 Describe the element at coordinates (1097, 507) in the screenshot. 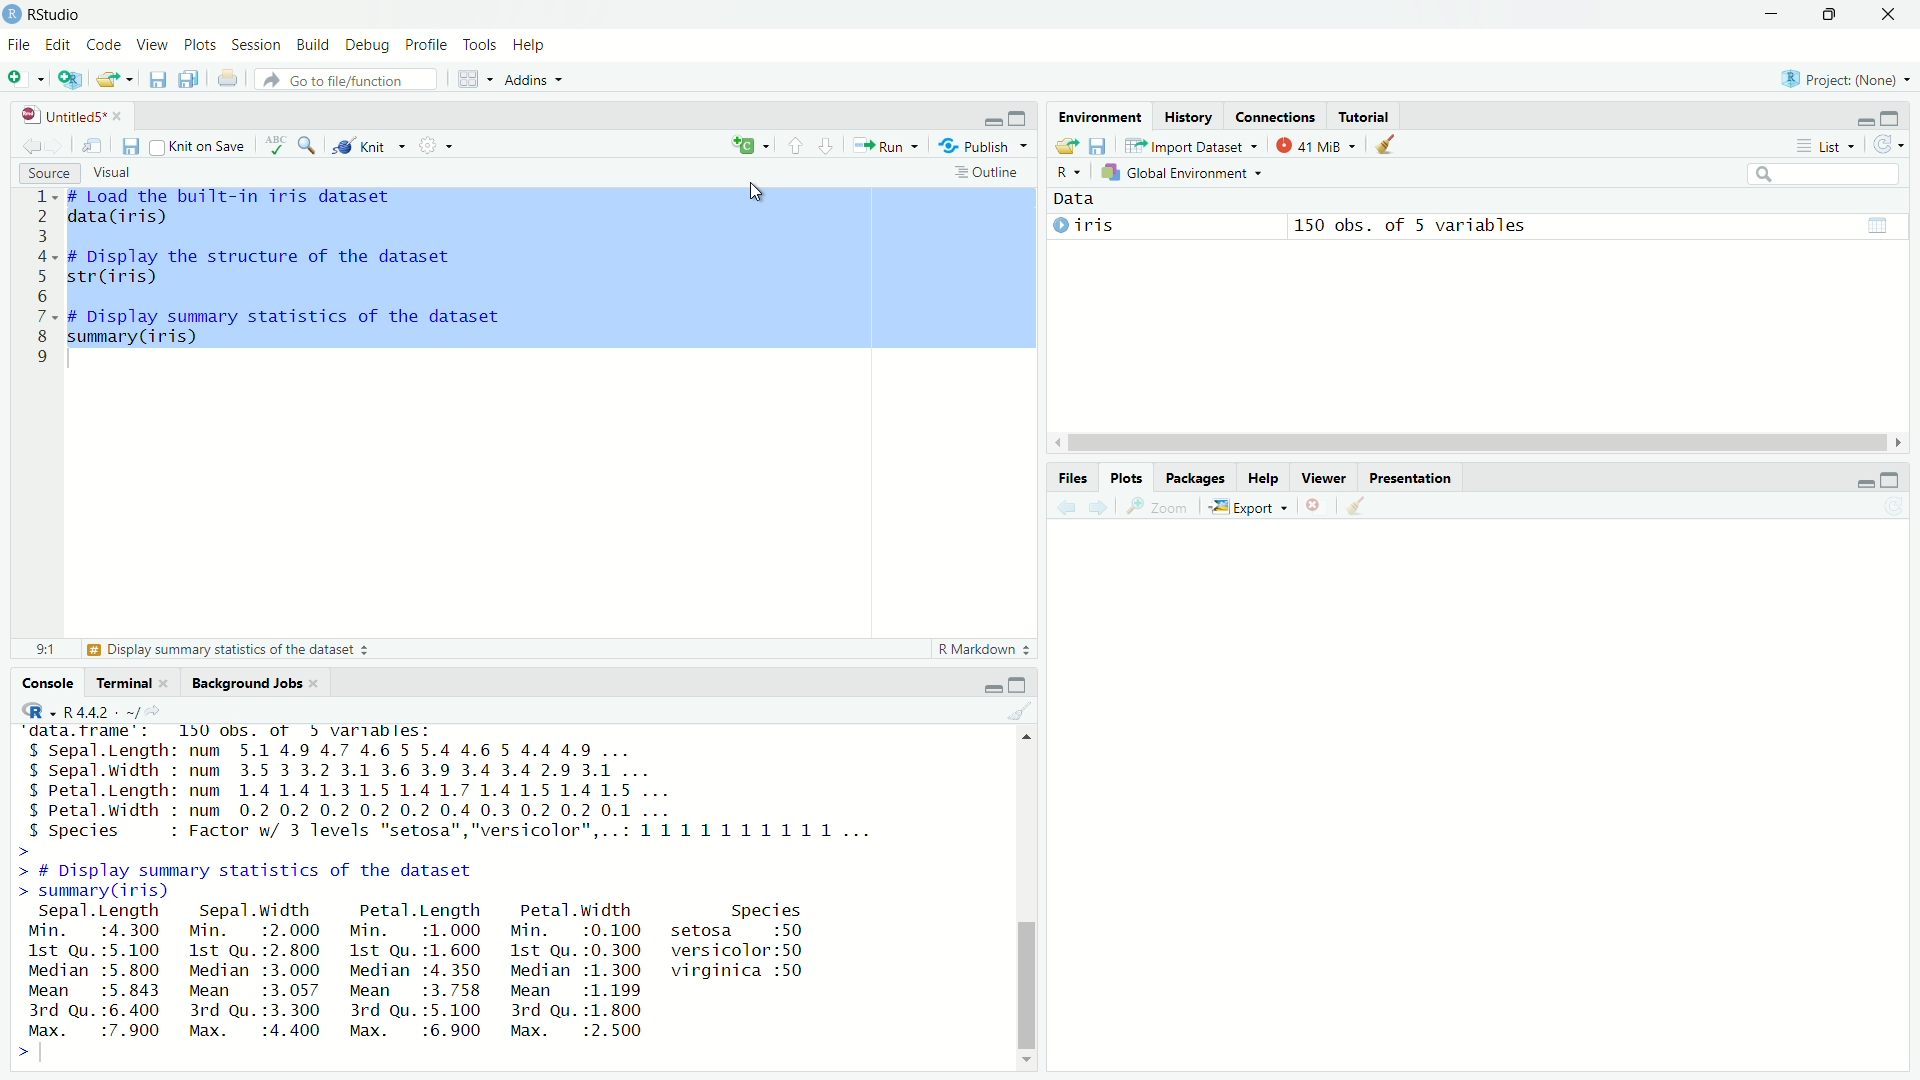

I see `Next plot` at that location.